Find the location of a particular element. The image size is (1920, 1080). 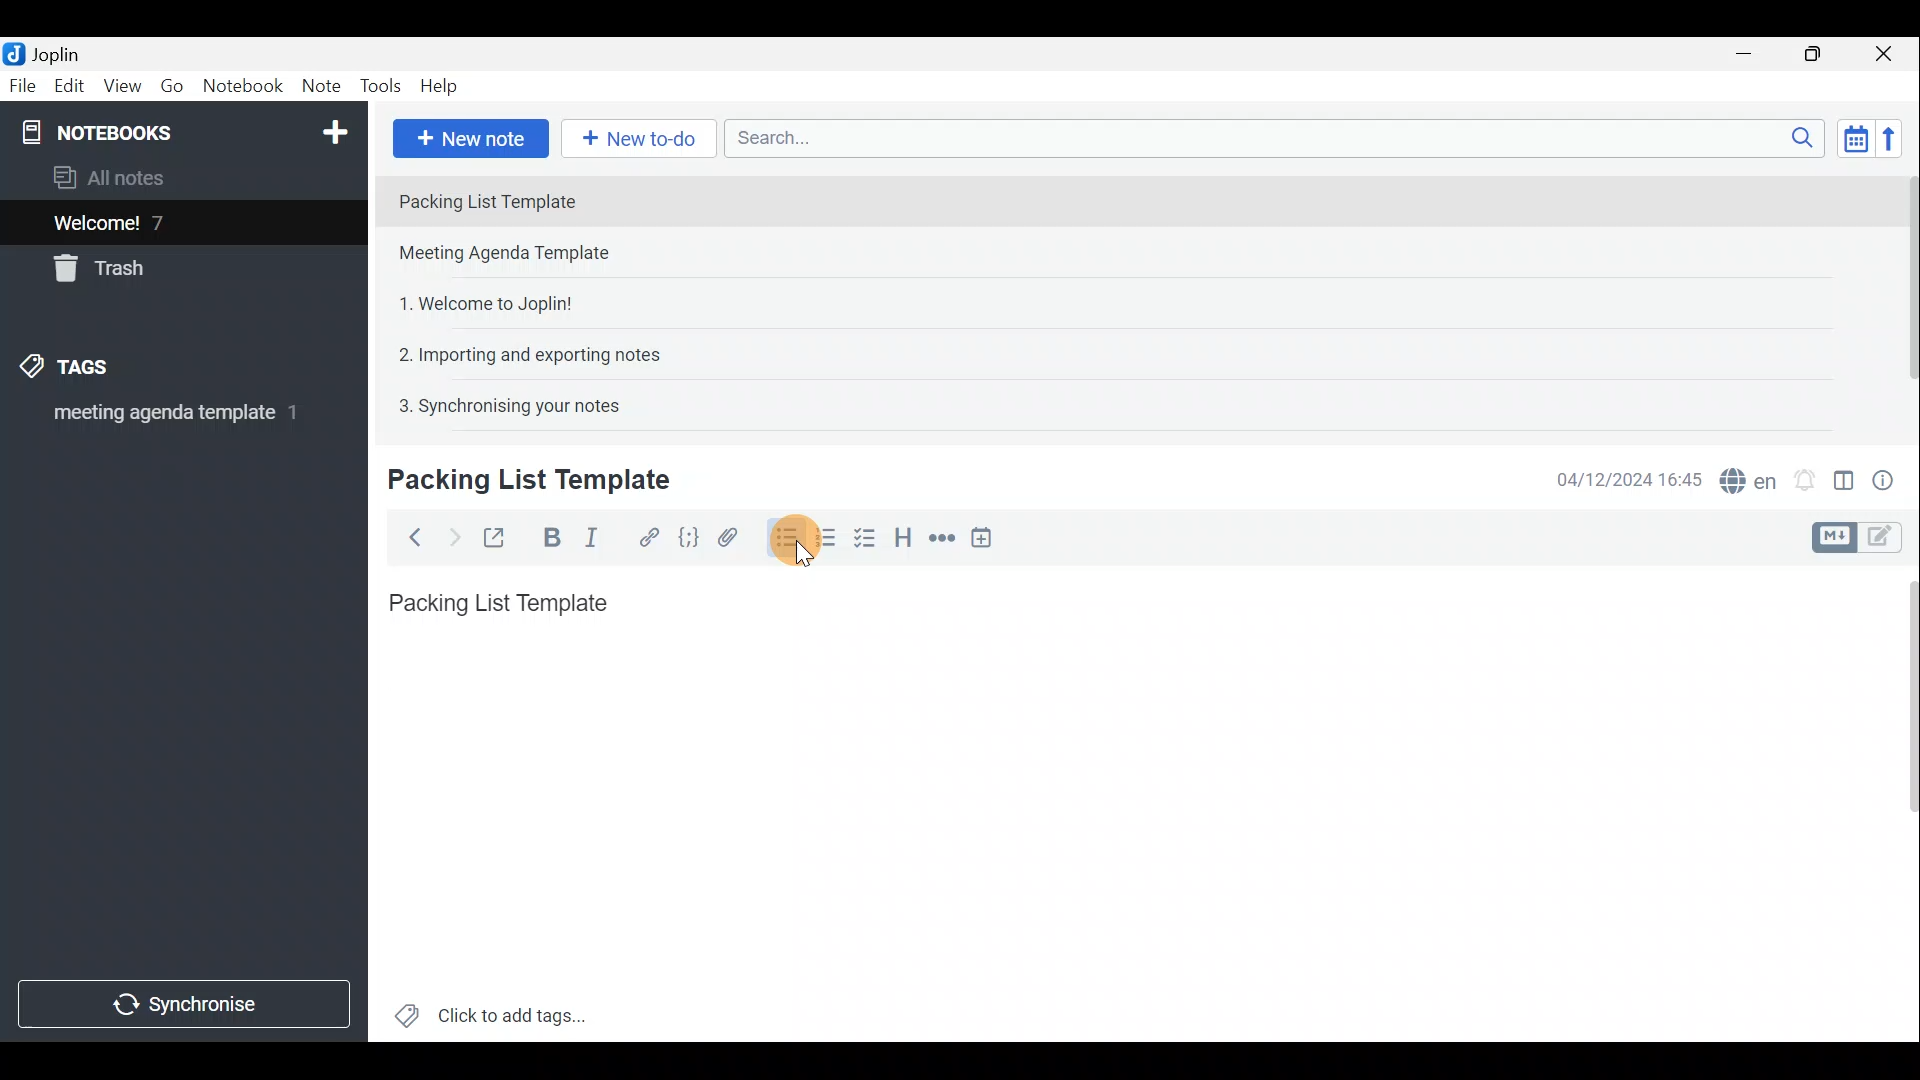

File is located at coordinates (20, 84).